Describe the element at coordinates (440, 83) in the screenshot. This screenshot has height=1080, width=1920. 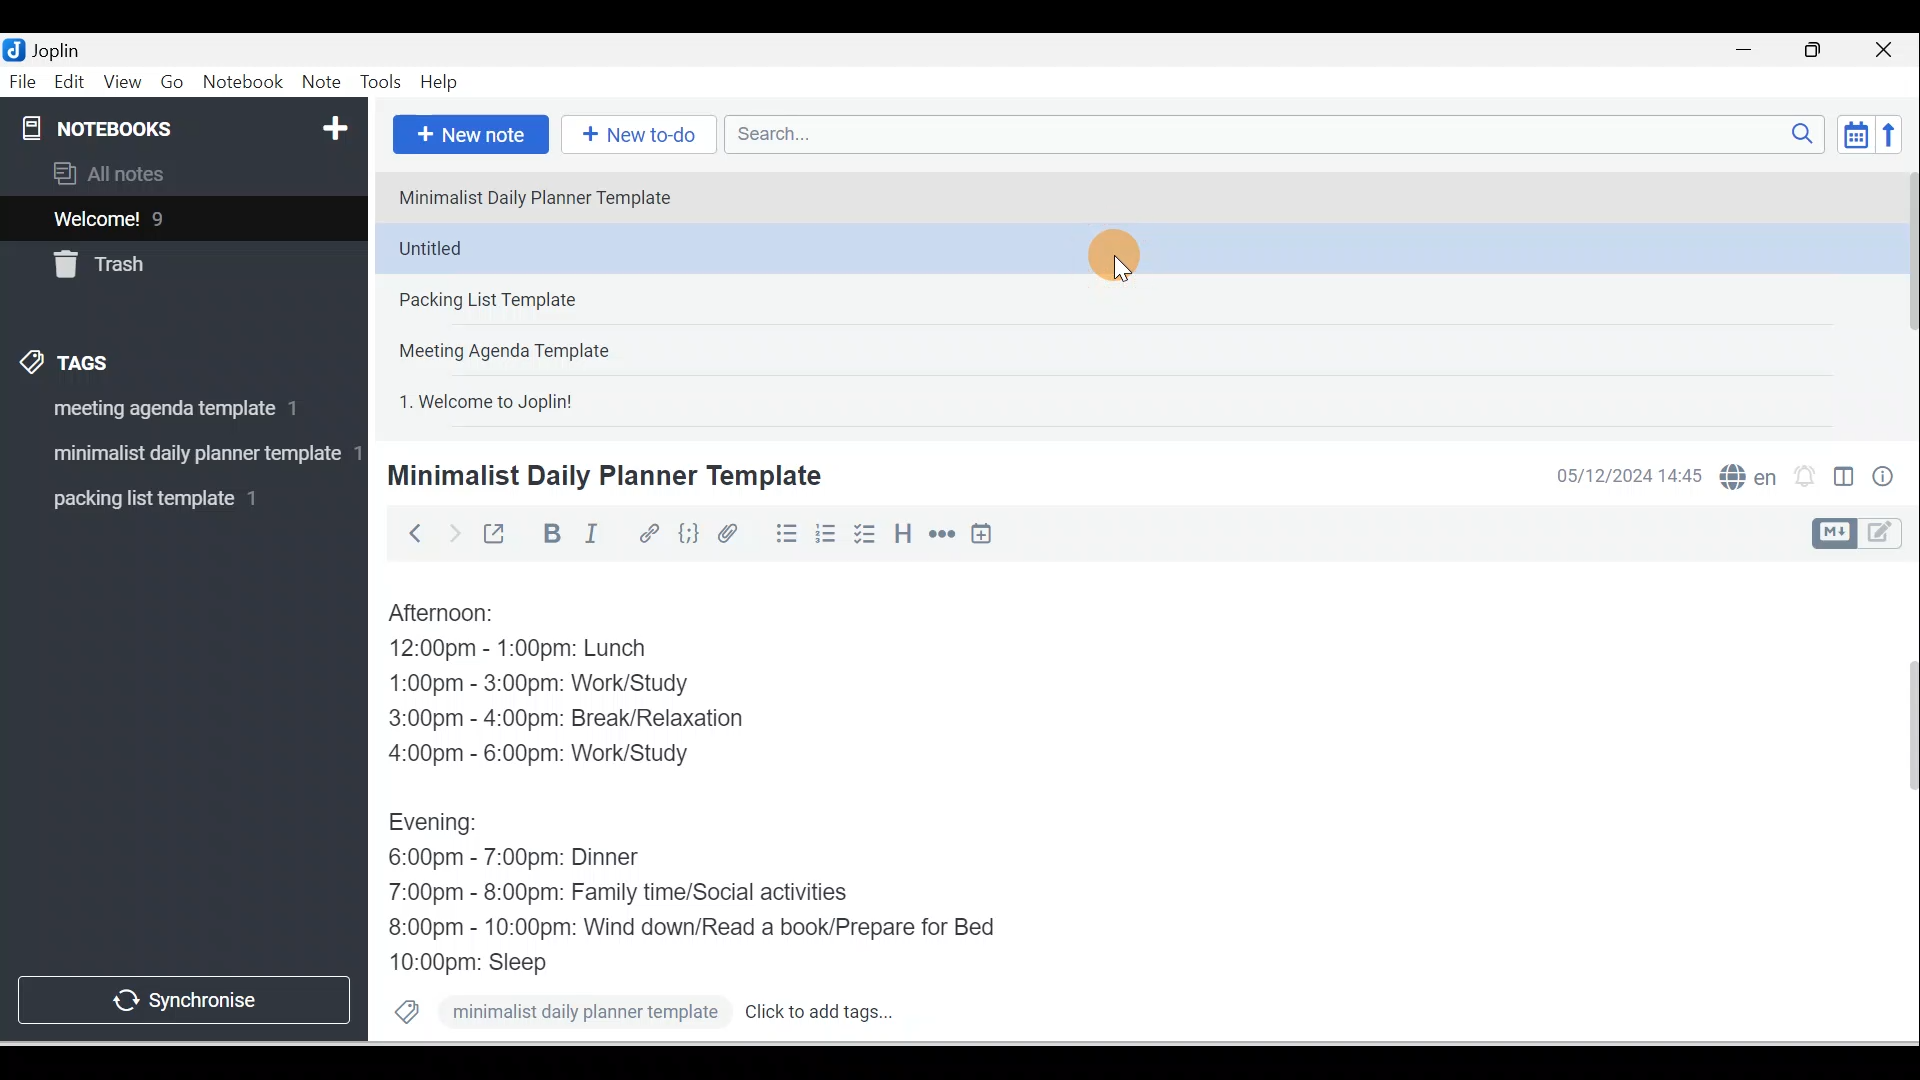
I see `Help` at that location.